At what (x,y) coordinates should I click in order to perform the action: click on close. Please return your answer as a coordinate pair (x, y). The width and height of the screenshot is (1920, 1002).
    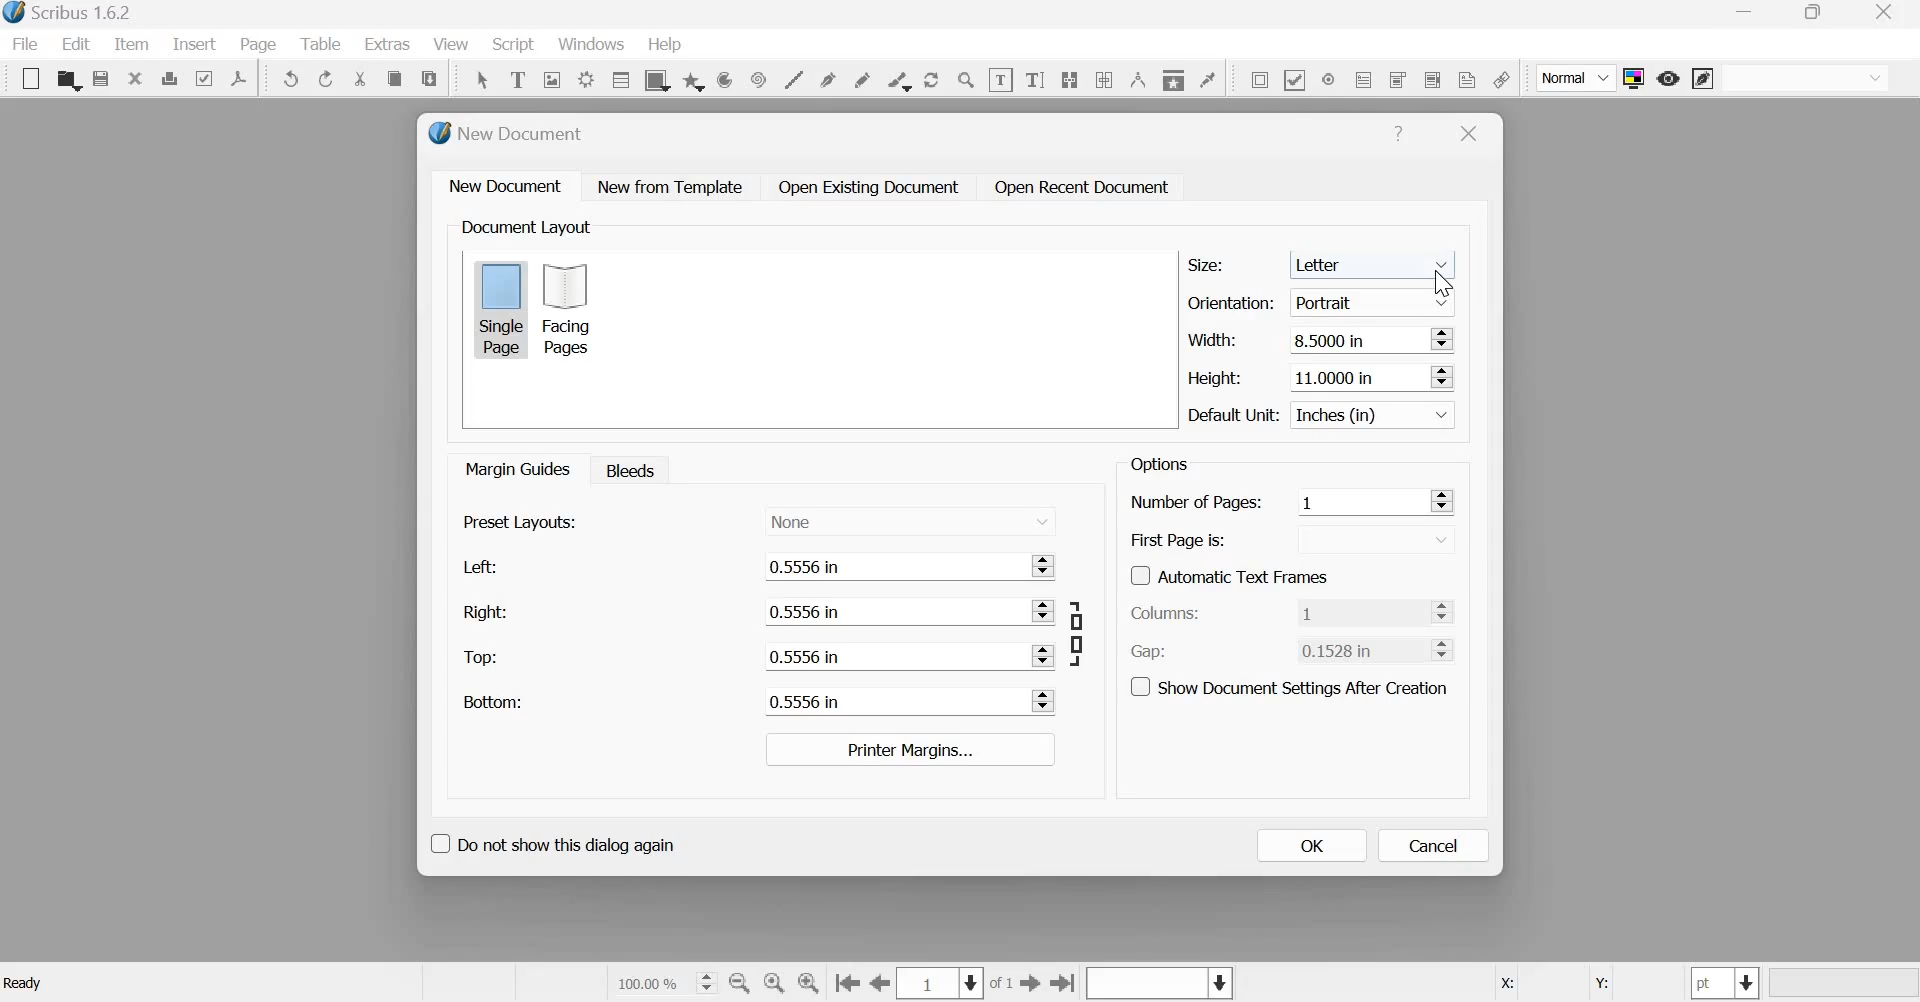
    Looking at the image, I should click on (1889, 12).